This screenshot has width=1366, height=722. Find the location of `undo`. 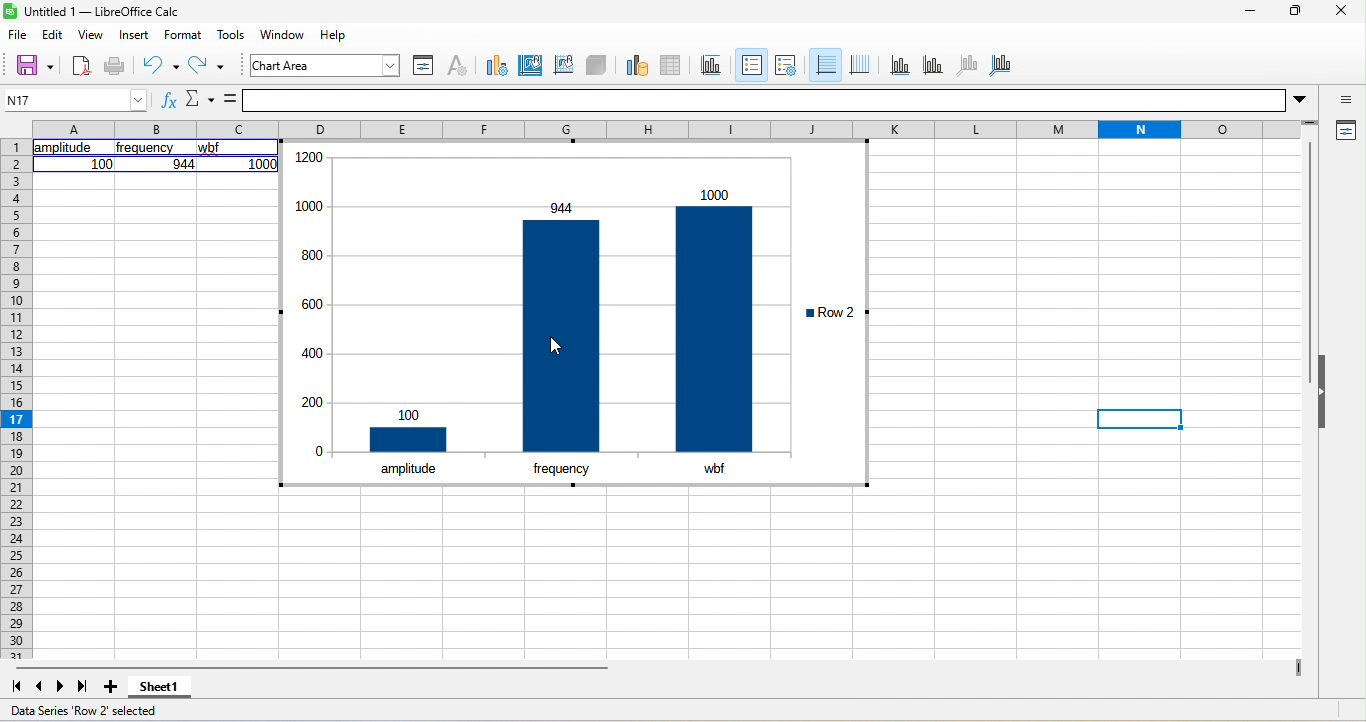

undo is located at coordinates (161, 65).